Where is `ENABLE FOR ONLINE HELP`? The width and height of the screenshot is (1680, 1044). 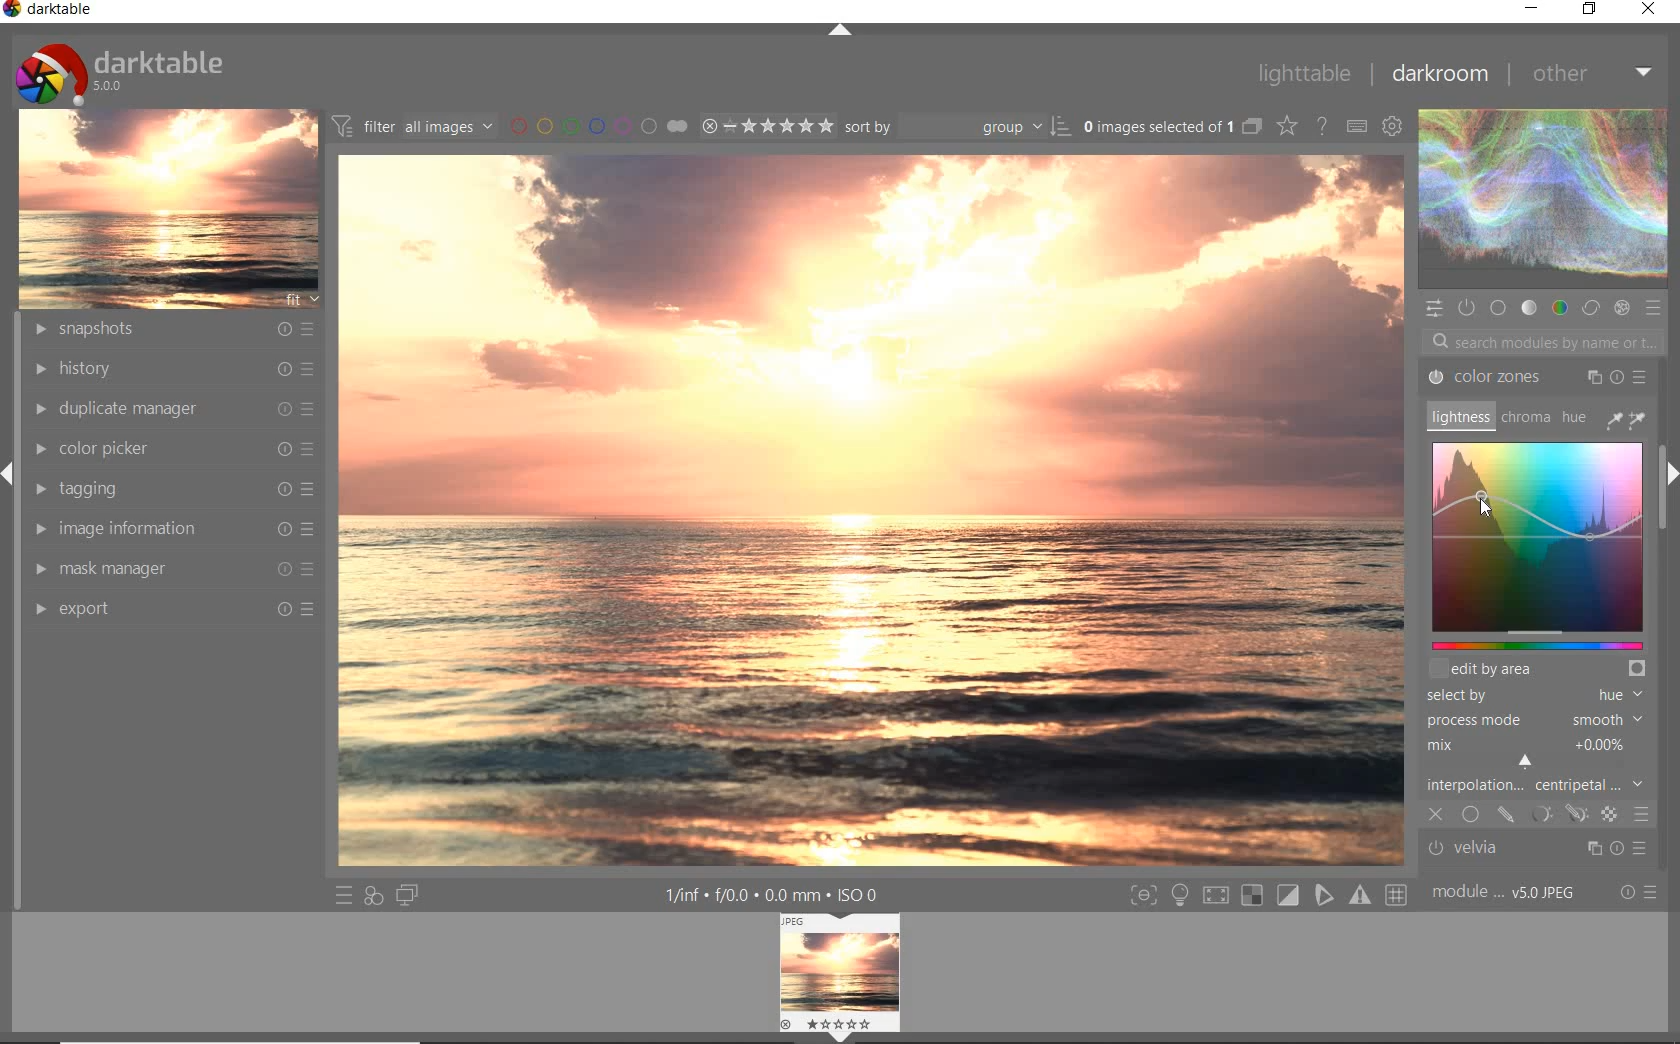 ENABLE FOR ONLINE HELP is located at coordinates (1325, 125).